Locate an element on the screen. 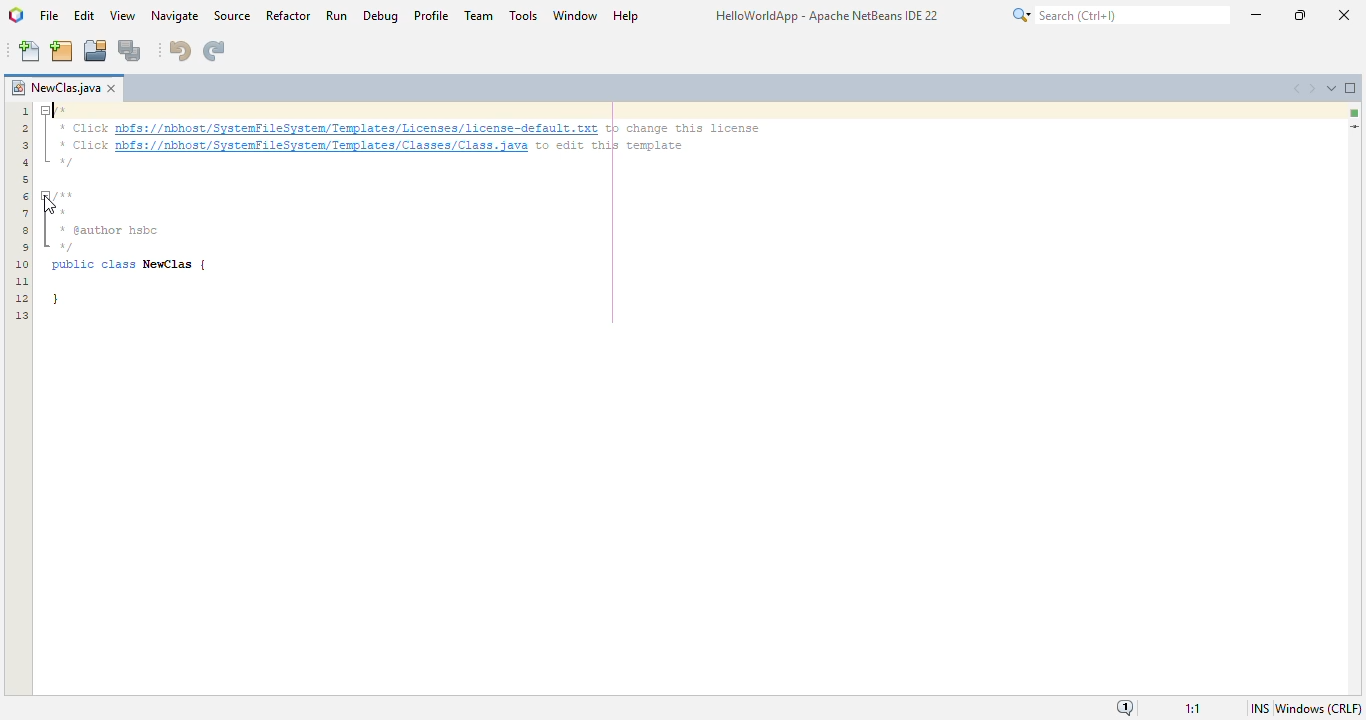 This screenshot has height=720, width=1366. current line is located at coordinates (1354, 126).